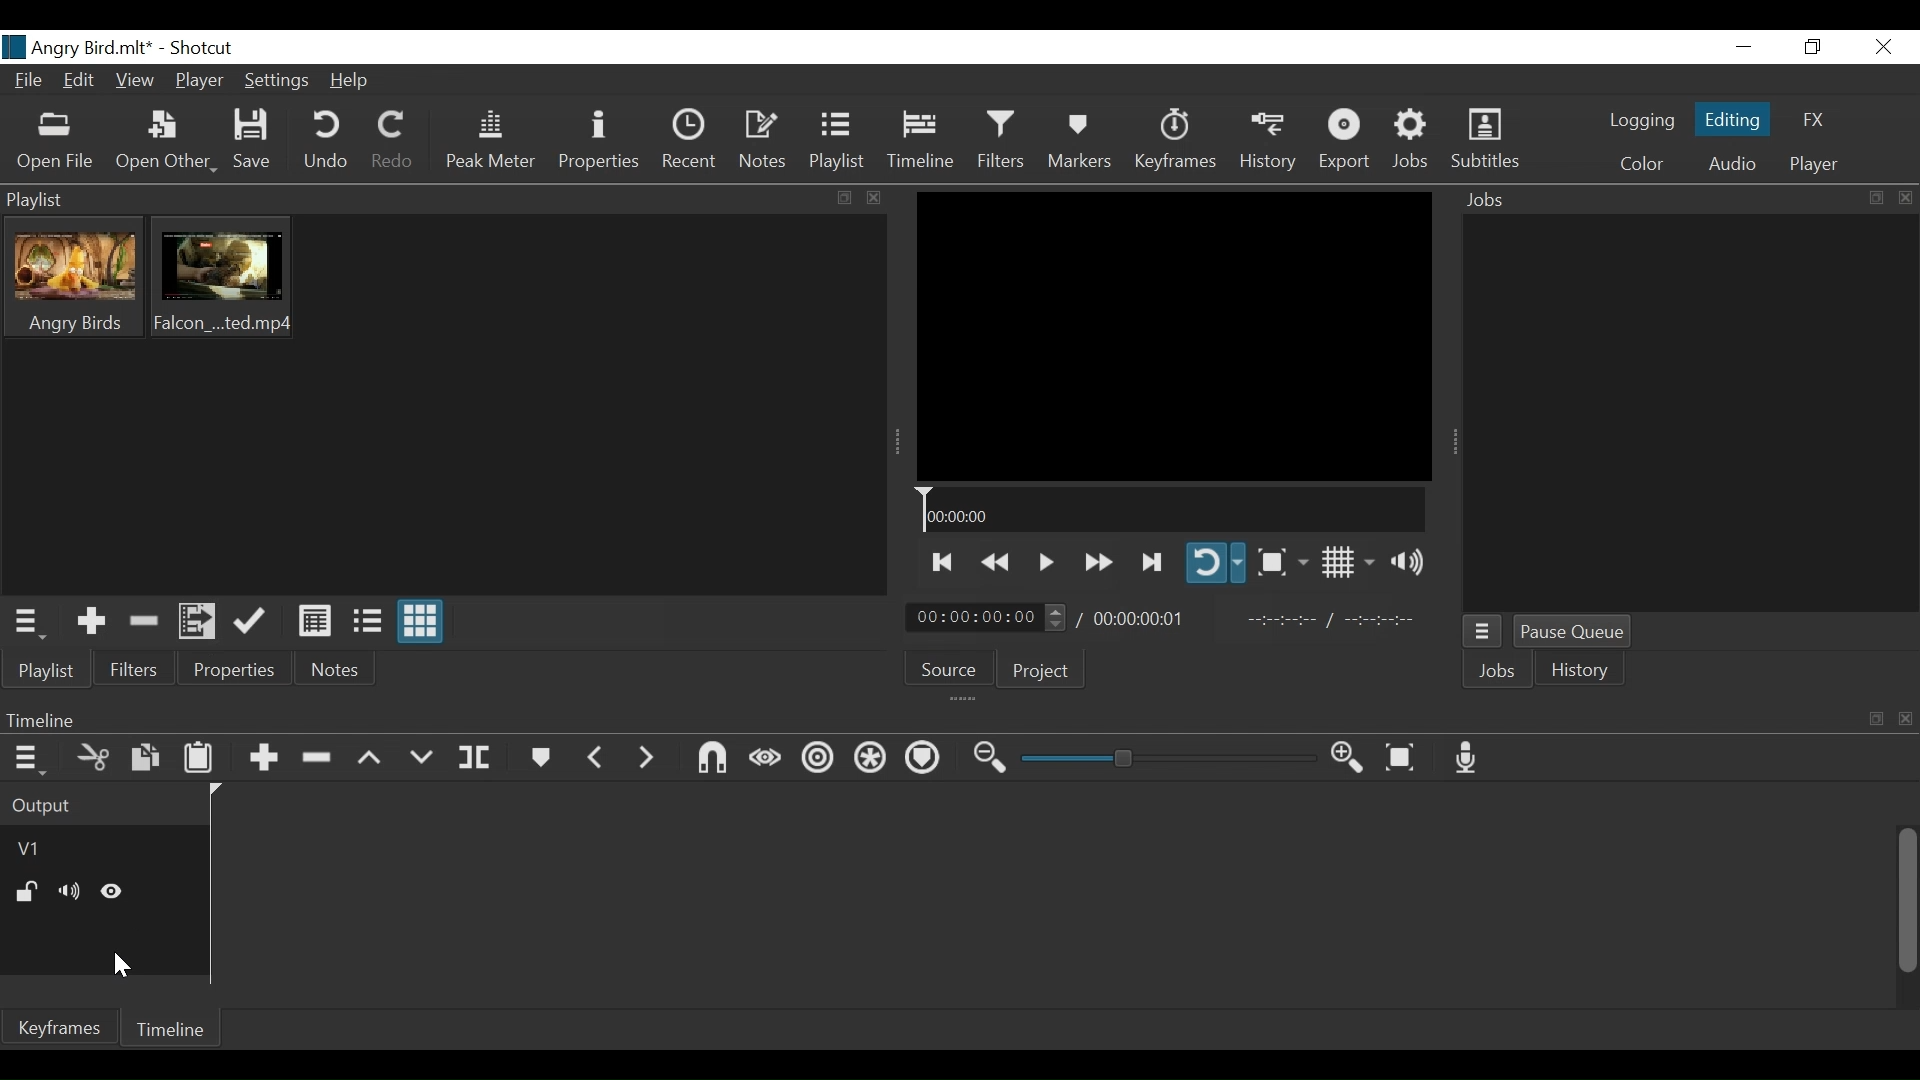 This screenshot has height=1080, width=1920. What do you see at coordinates (89, 621) in the screenshot?
I see `Add the Source to the playlist` at bounding box center [89, 621].